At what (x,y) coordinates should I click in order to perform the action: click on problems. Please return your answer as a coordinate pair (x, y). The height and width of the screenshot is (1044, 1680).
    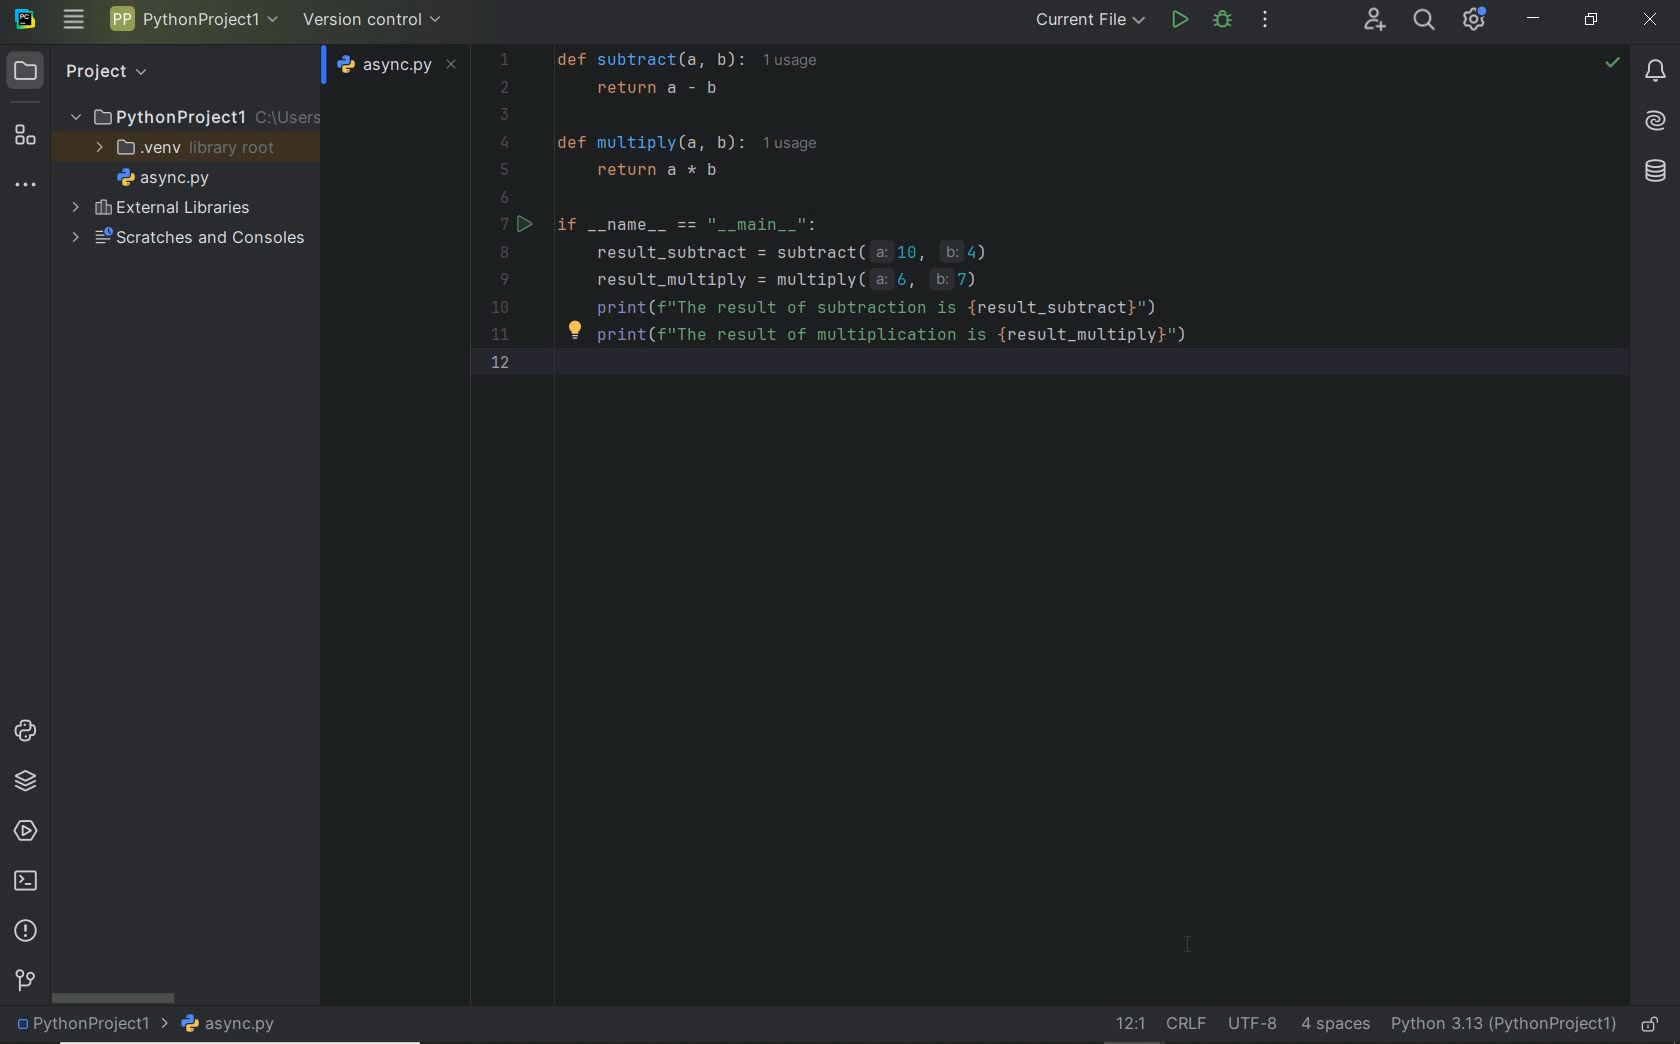
    Looking at the image, I should click on (25, 932).